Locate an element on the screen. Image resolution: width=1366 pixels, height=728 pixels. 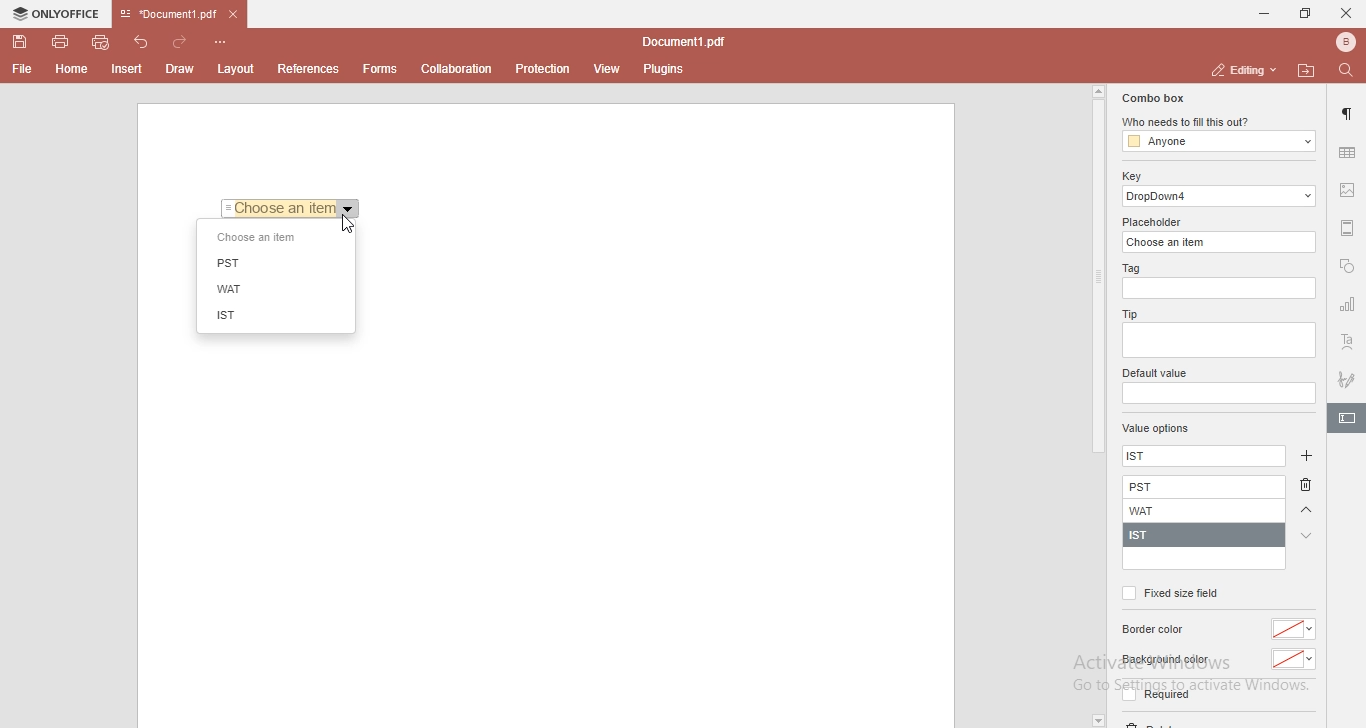
References is located at coordinates (306, 69).